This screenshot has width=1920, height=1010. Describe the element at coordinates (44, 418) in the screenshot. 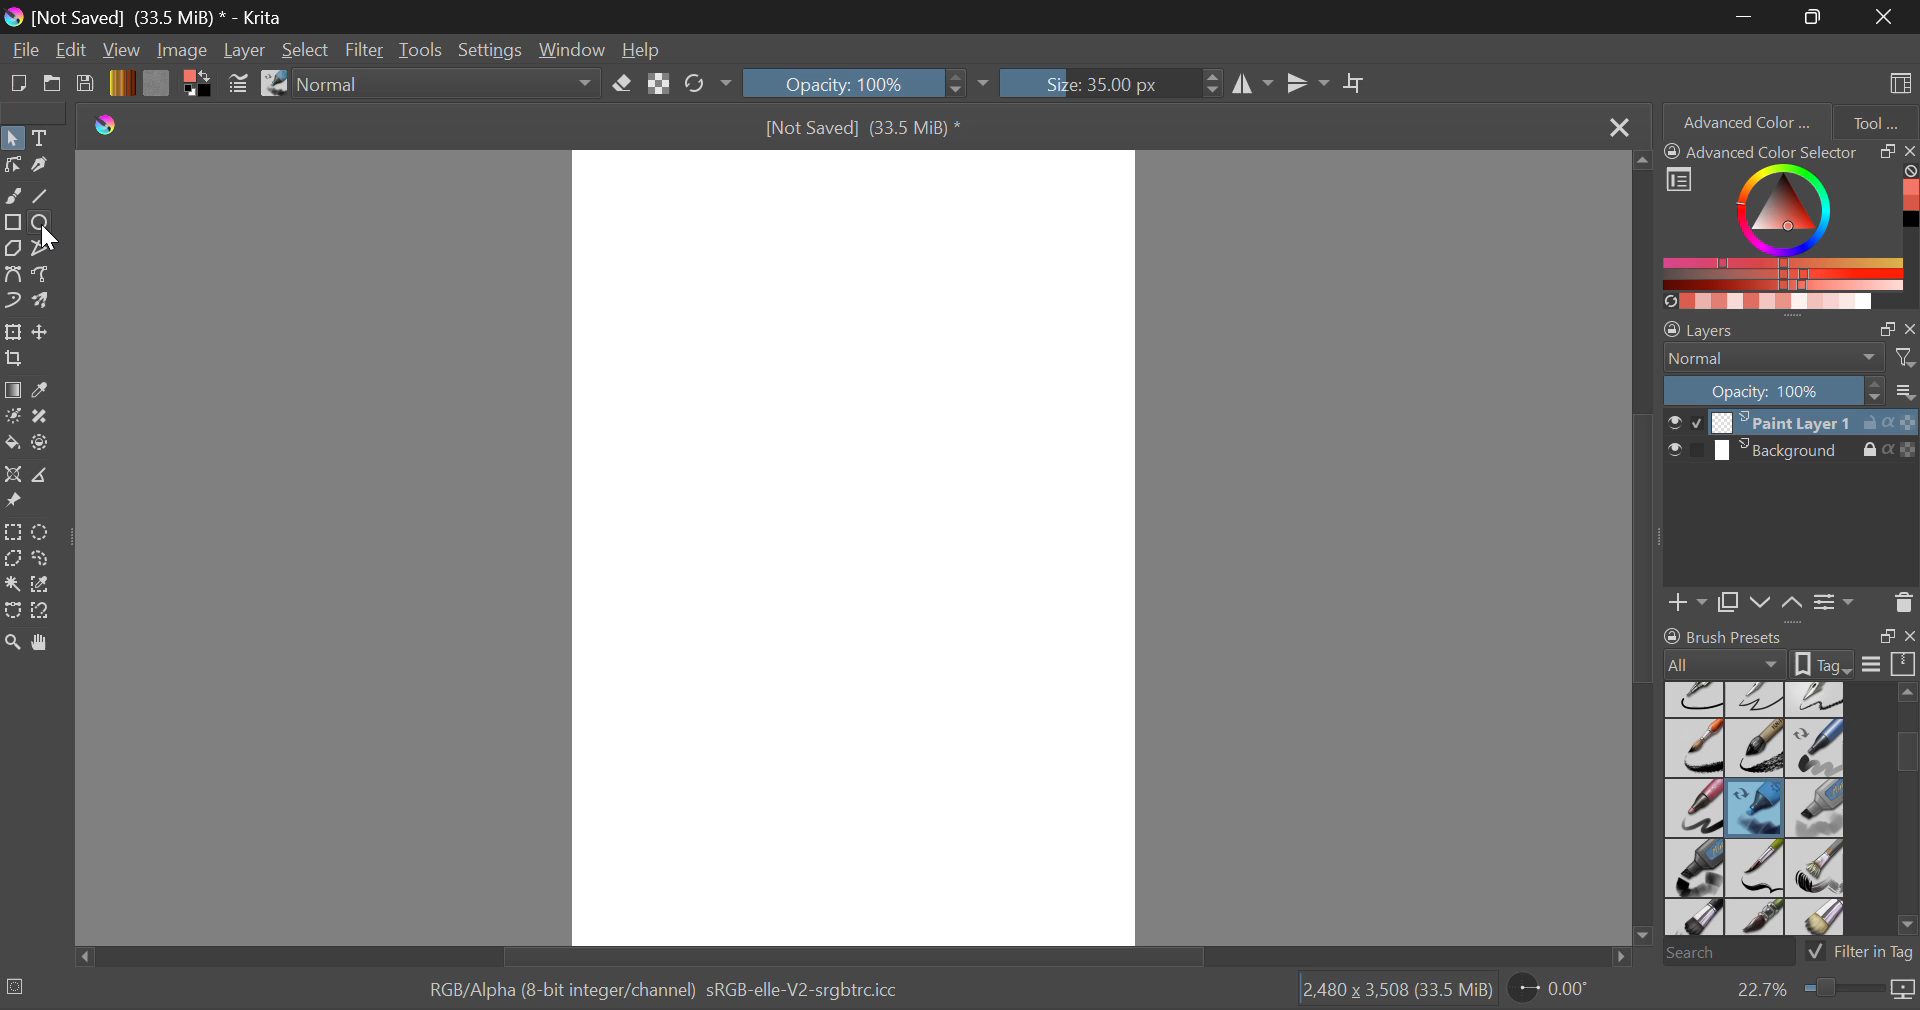

I see `Smart Patch Tool` at that location.